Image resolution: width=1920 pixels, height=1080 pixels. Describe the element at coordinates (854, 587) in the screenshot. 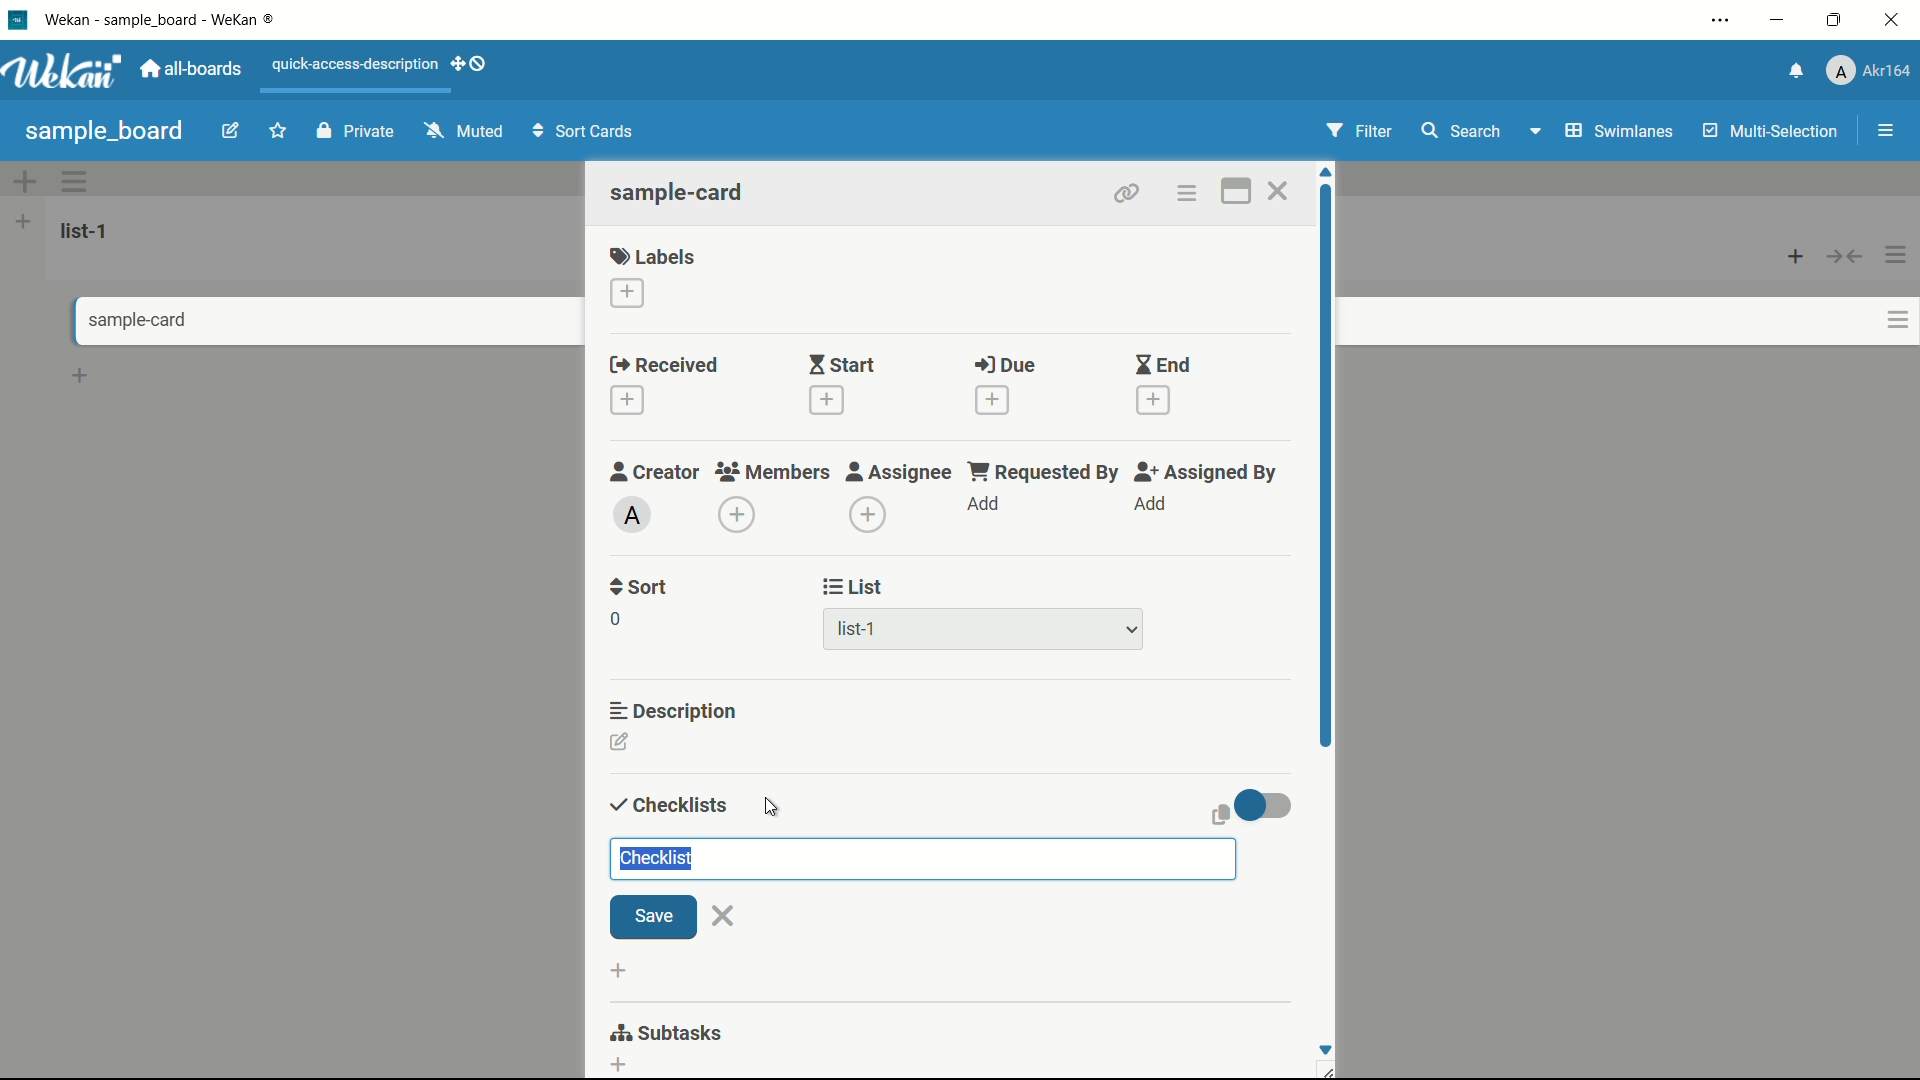

I see `list` at that location.